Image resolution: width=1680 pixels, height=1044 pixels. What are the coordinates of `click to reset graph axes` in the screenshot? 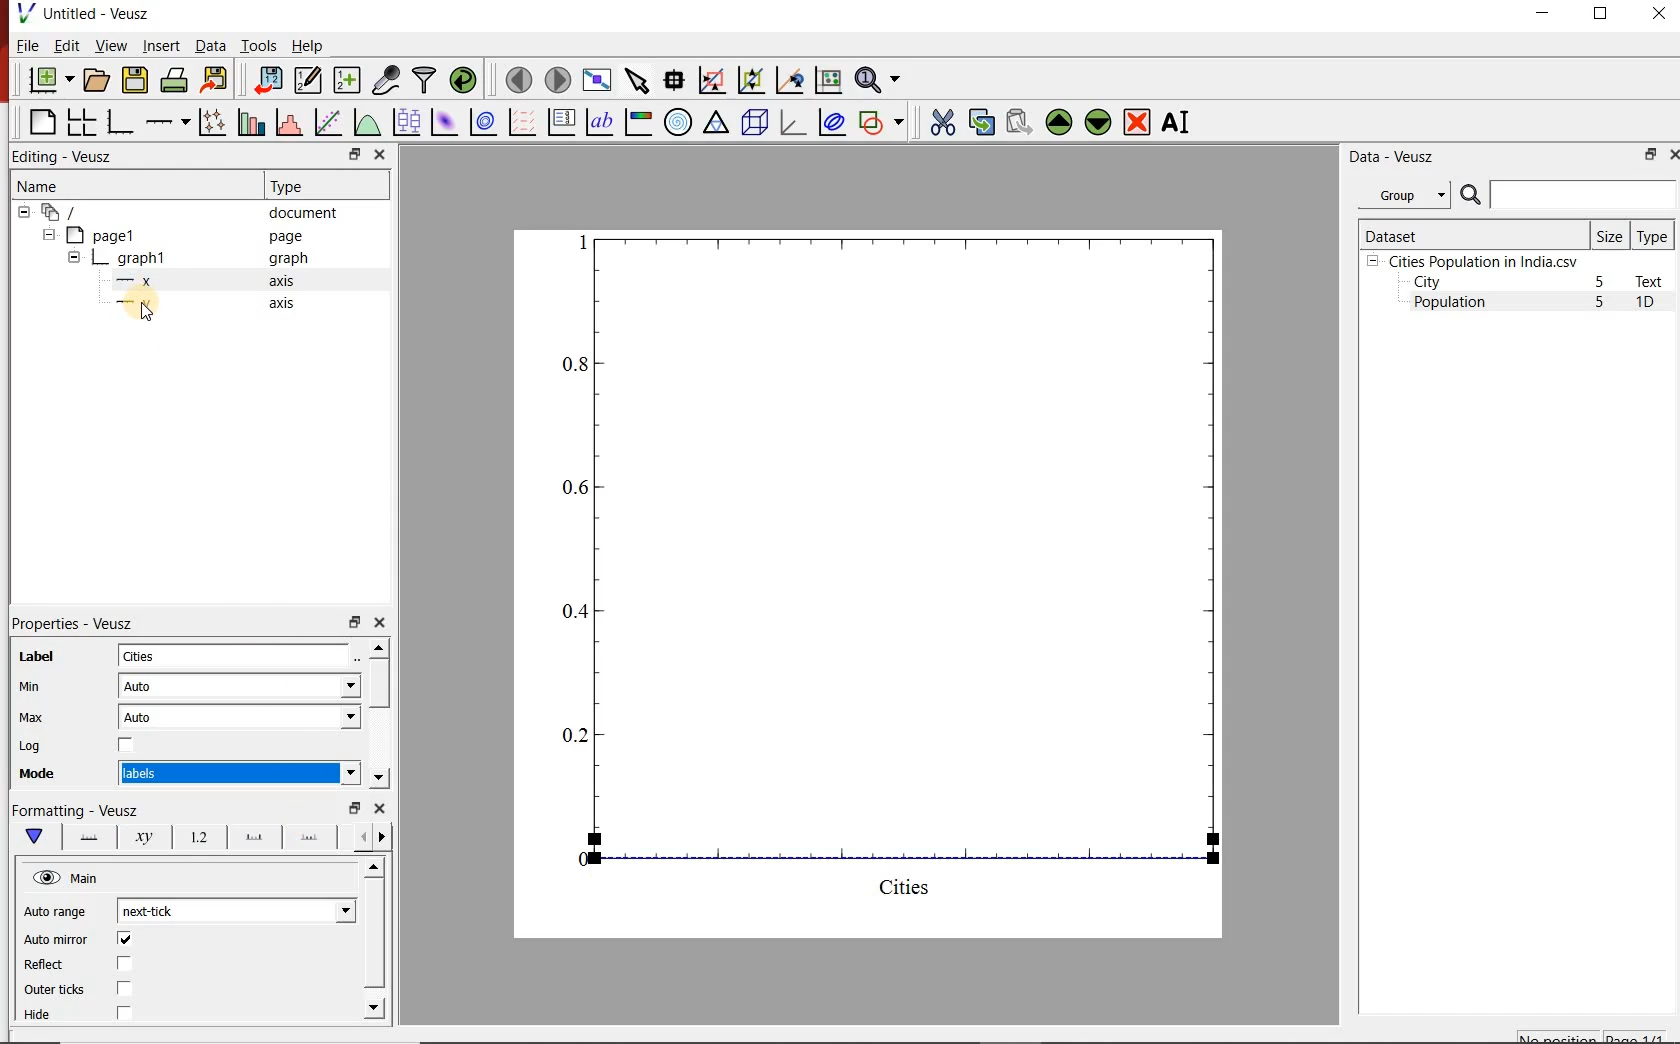 It's located at (828, 79).